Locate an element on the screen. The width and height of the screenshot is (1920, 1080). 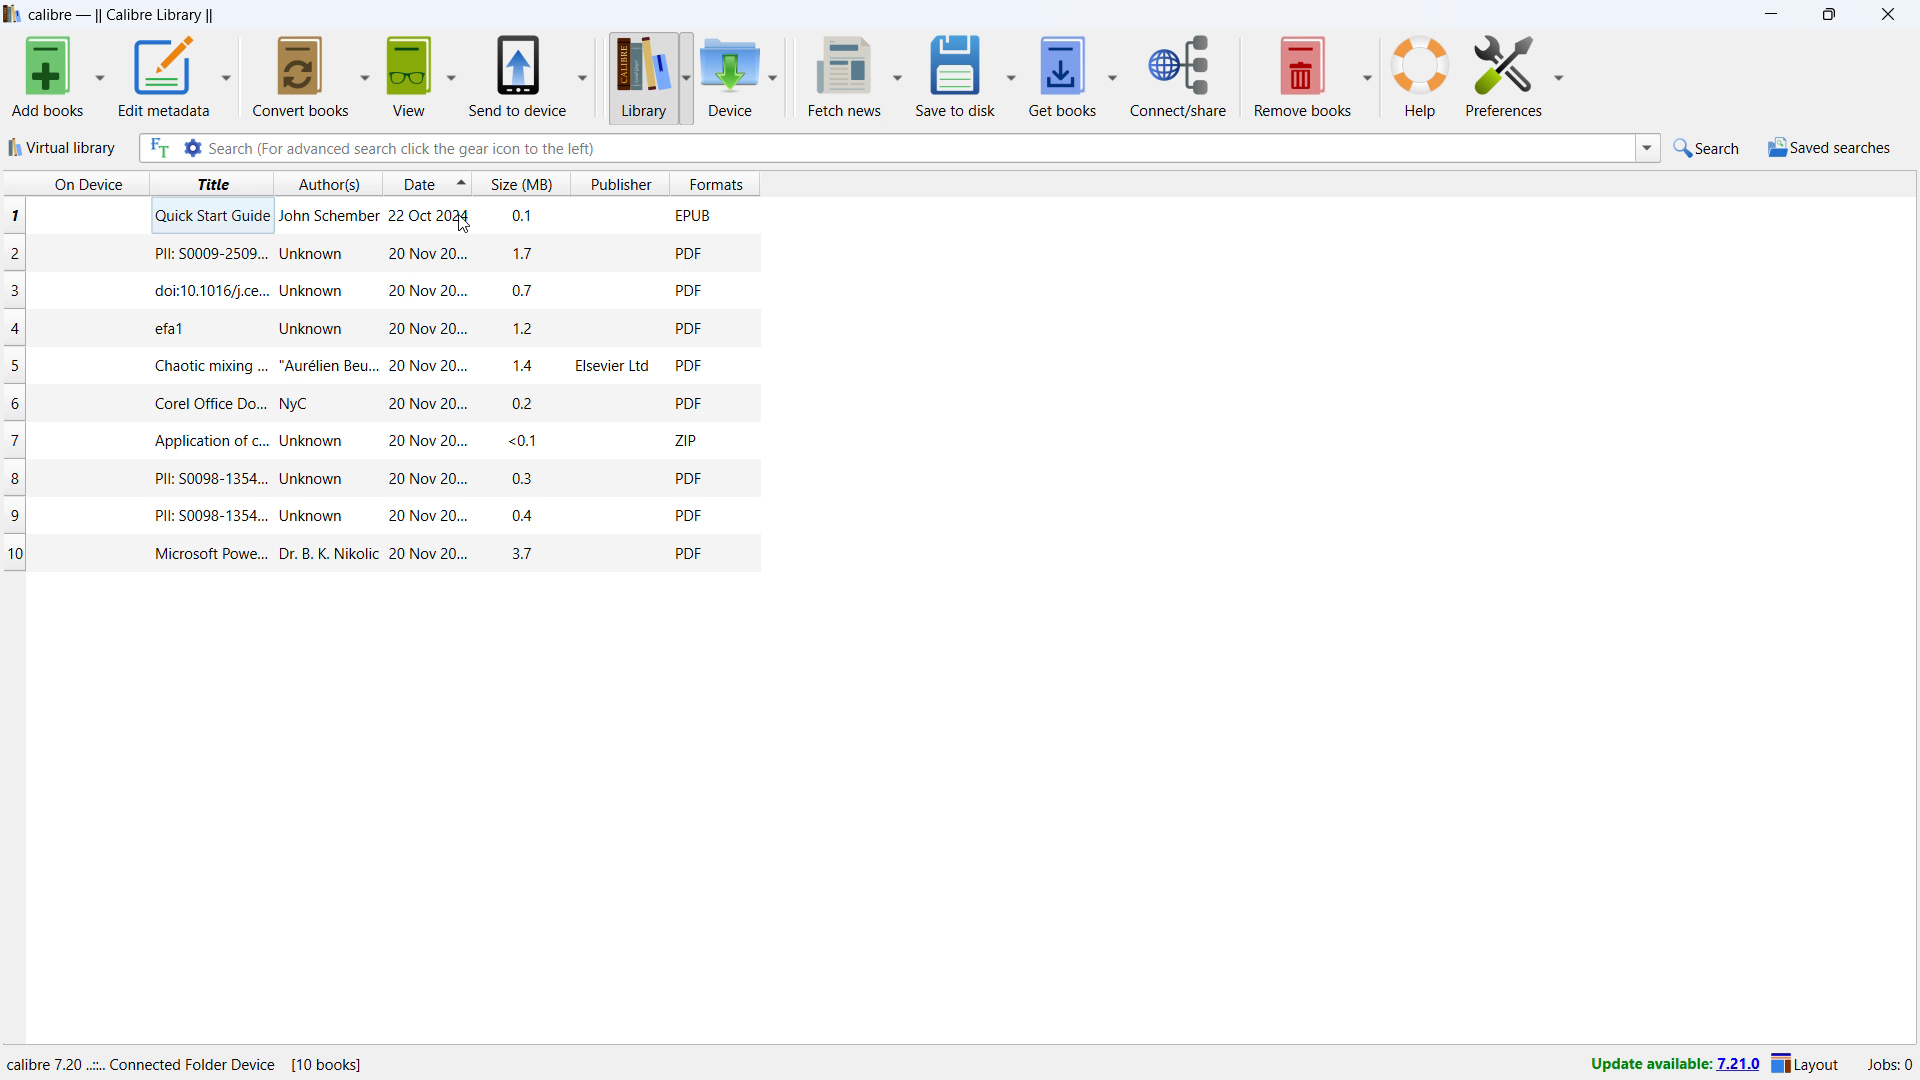
sort by date is located at coordinates (427, 183).